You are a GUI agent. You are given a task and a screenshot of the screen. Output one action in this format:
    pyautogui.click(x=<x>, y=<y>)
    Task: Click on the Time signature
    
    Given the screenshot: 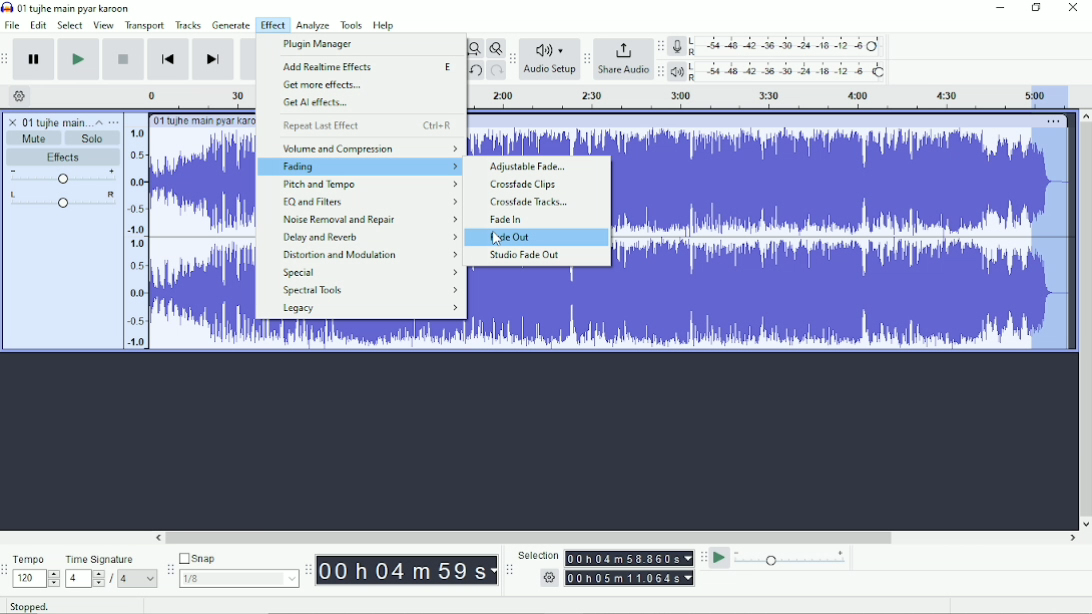 What is the action you would take?
    pyautogui.click(x=111, y=559)
    